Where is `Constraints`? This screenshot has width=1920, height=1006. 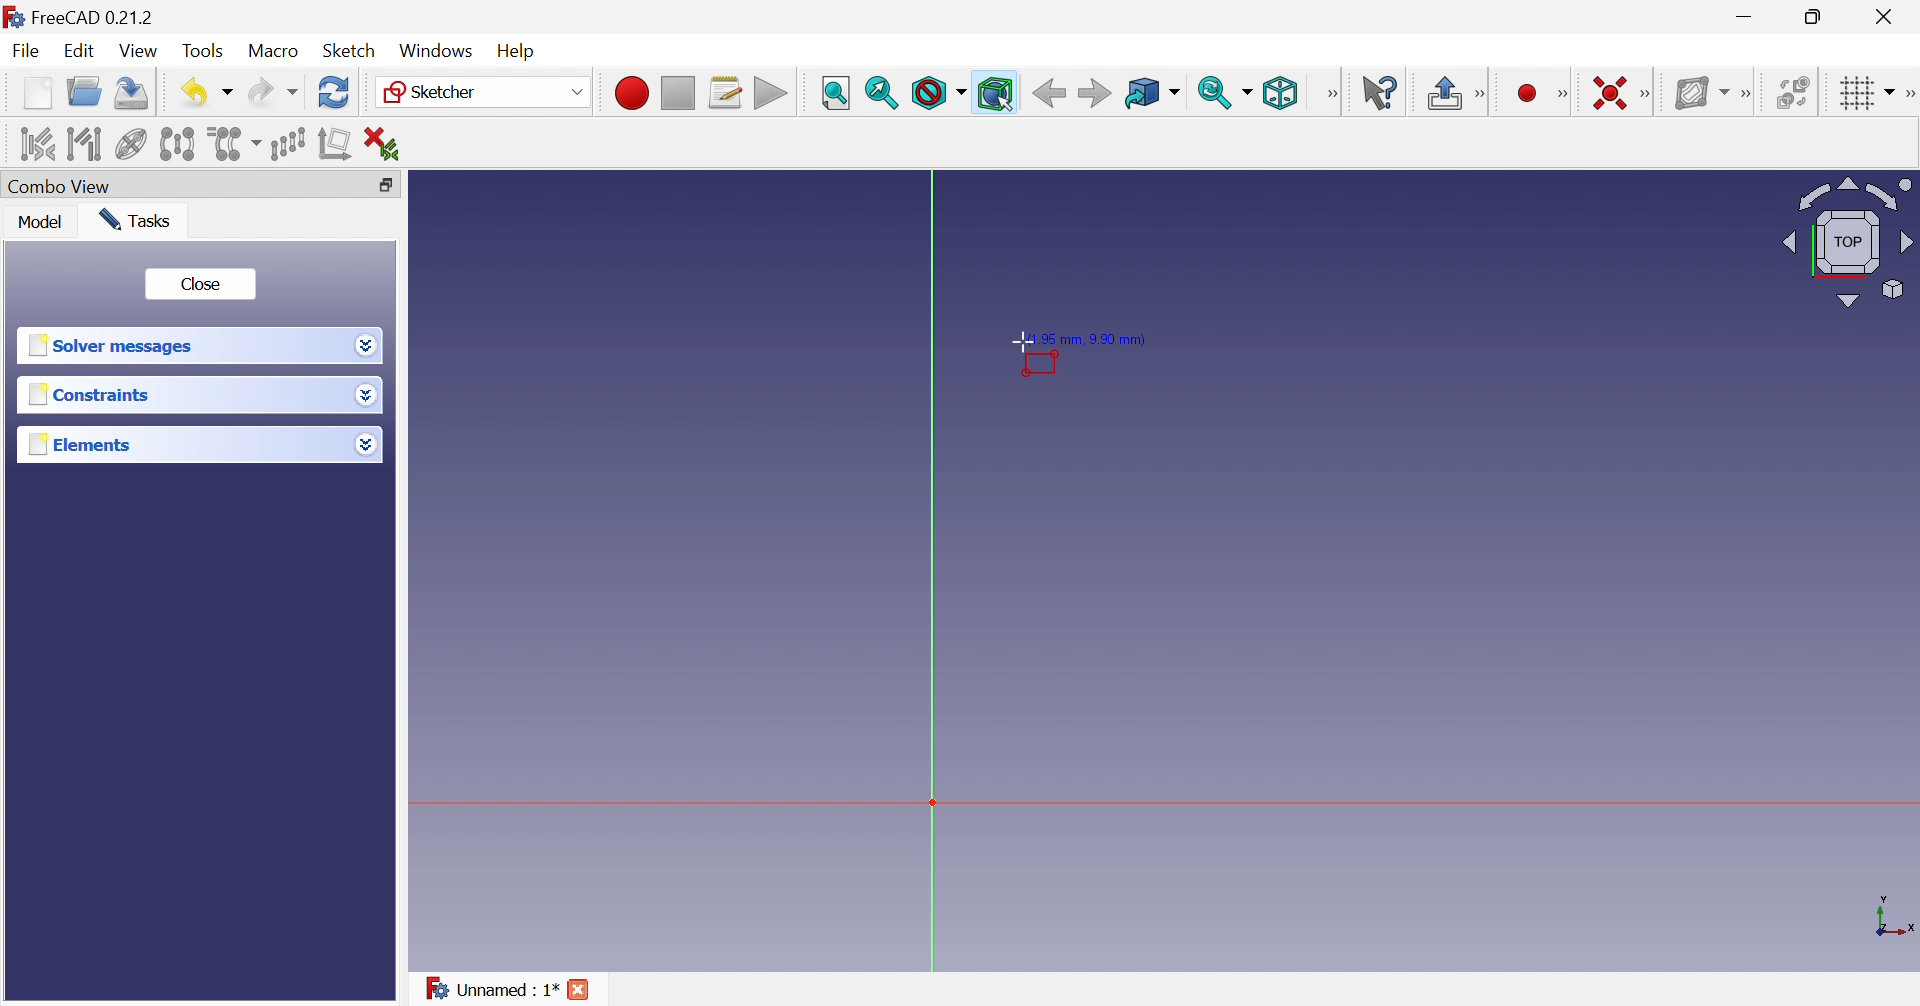
Constraints is located at coordinates (89, 394).